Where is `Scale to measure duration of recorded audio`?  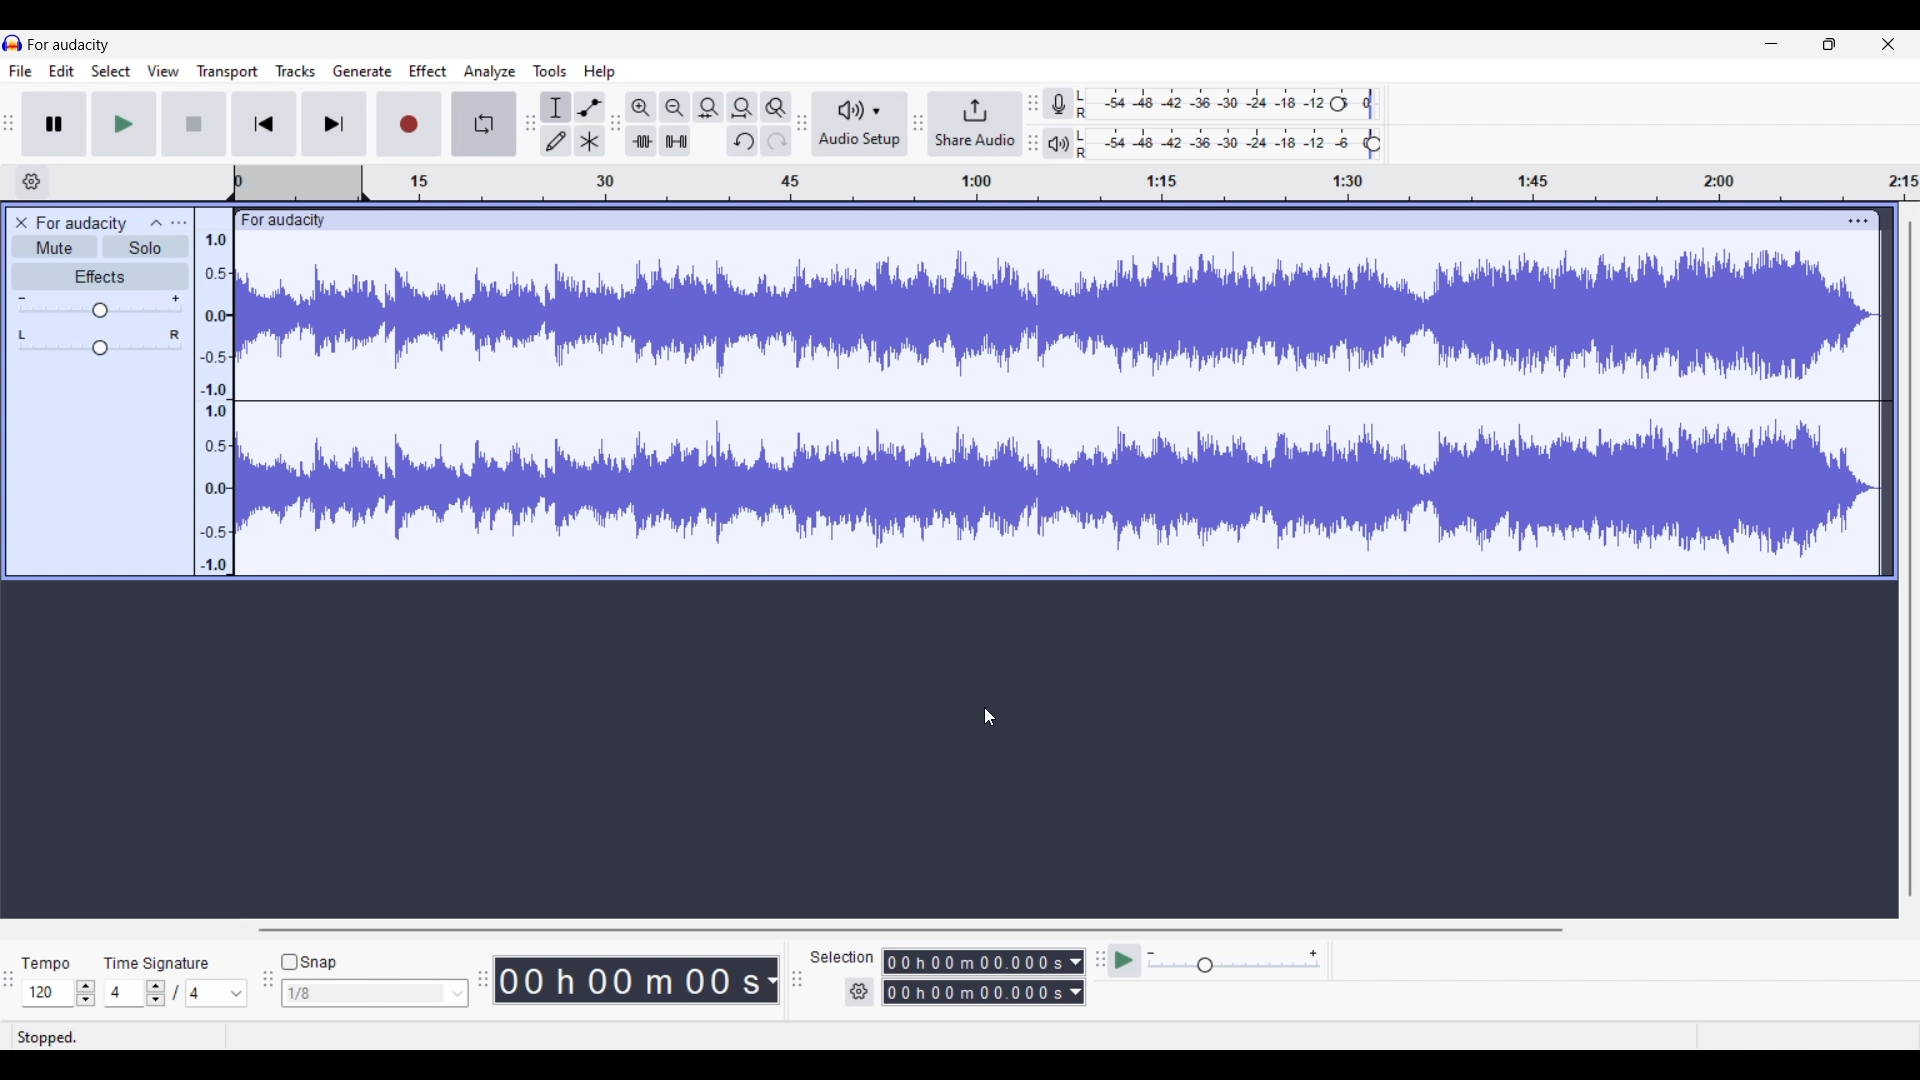 Scale to measure duration of recorded audio is located at coordinates (1075, 184).